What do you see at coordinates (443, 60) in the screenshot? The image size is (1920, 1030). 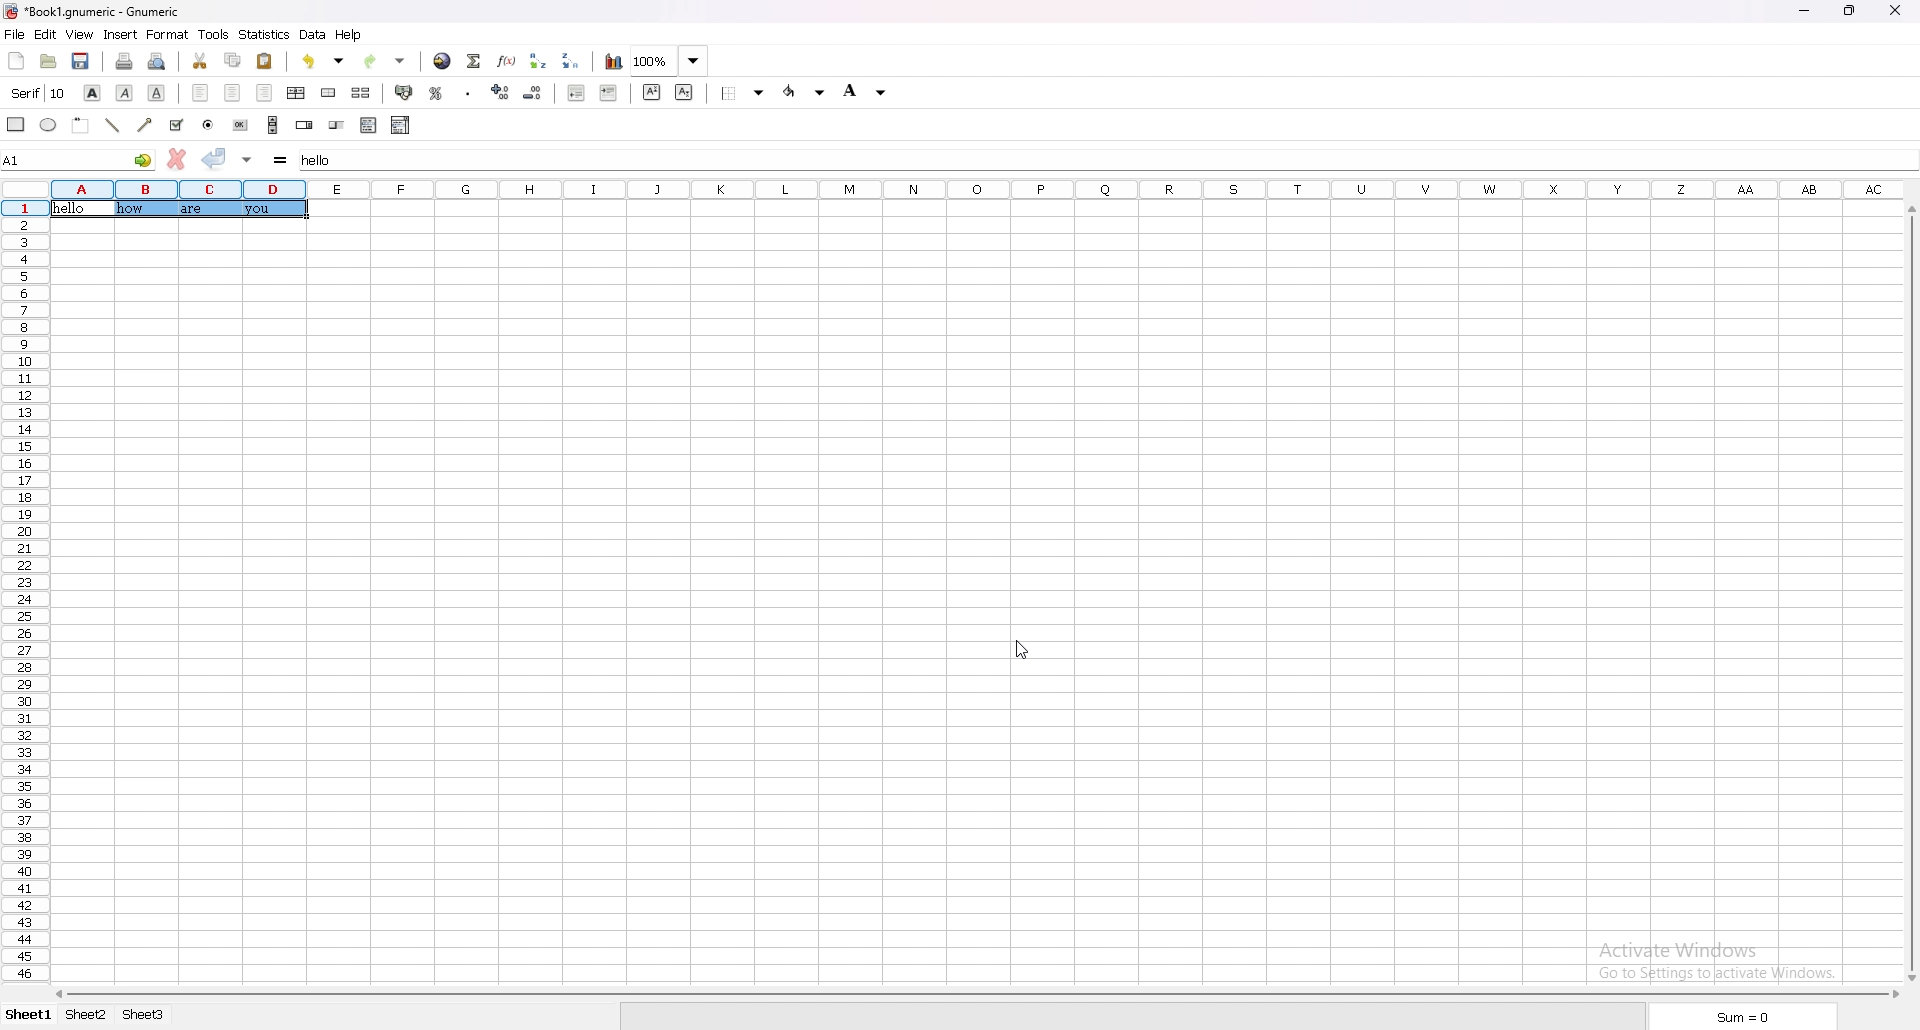 I see `hyperlink` at bounding box center [443, 60].